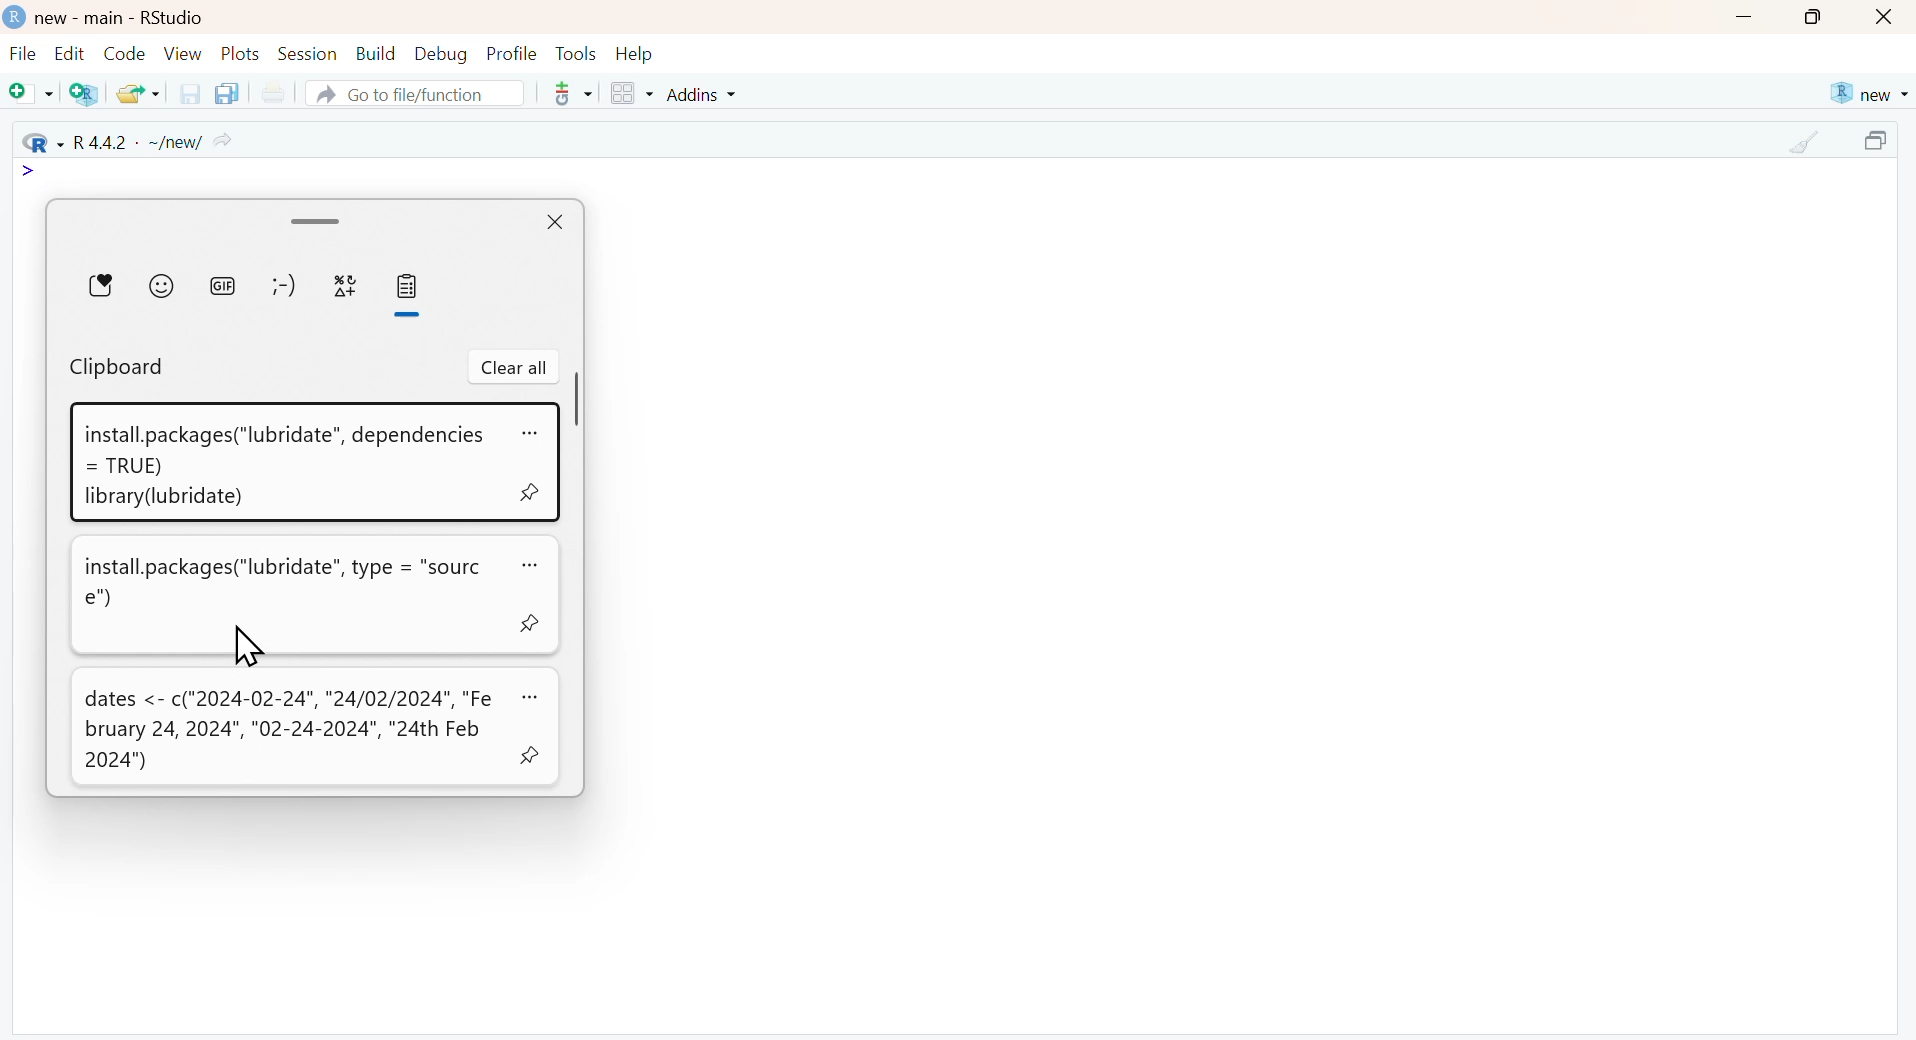 This screenshot has width=1916, height=1040. I want to click on more options, so click(566, 93).